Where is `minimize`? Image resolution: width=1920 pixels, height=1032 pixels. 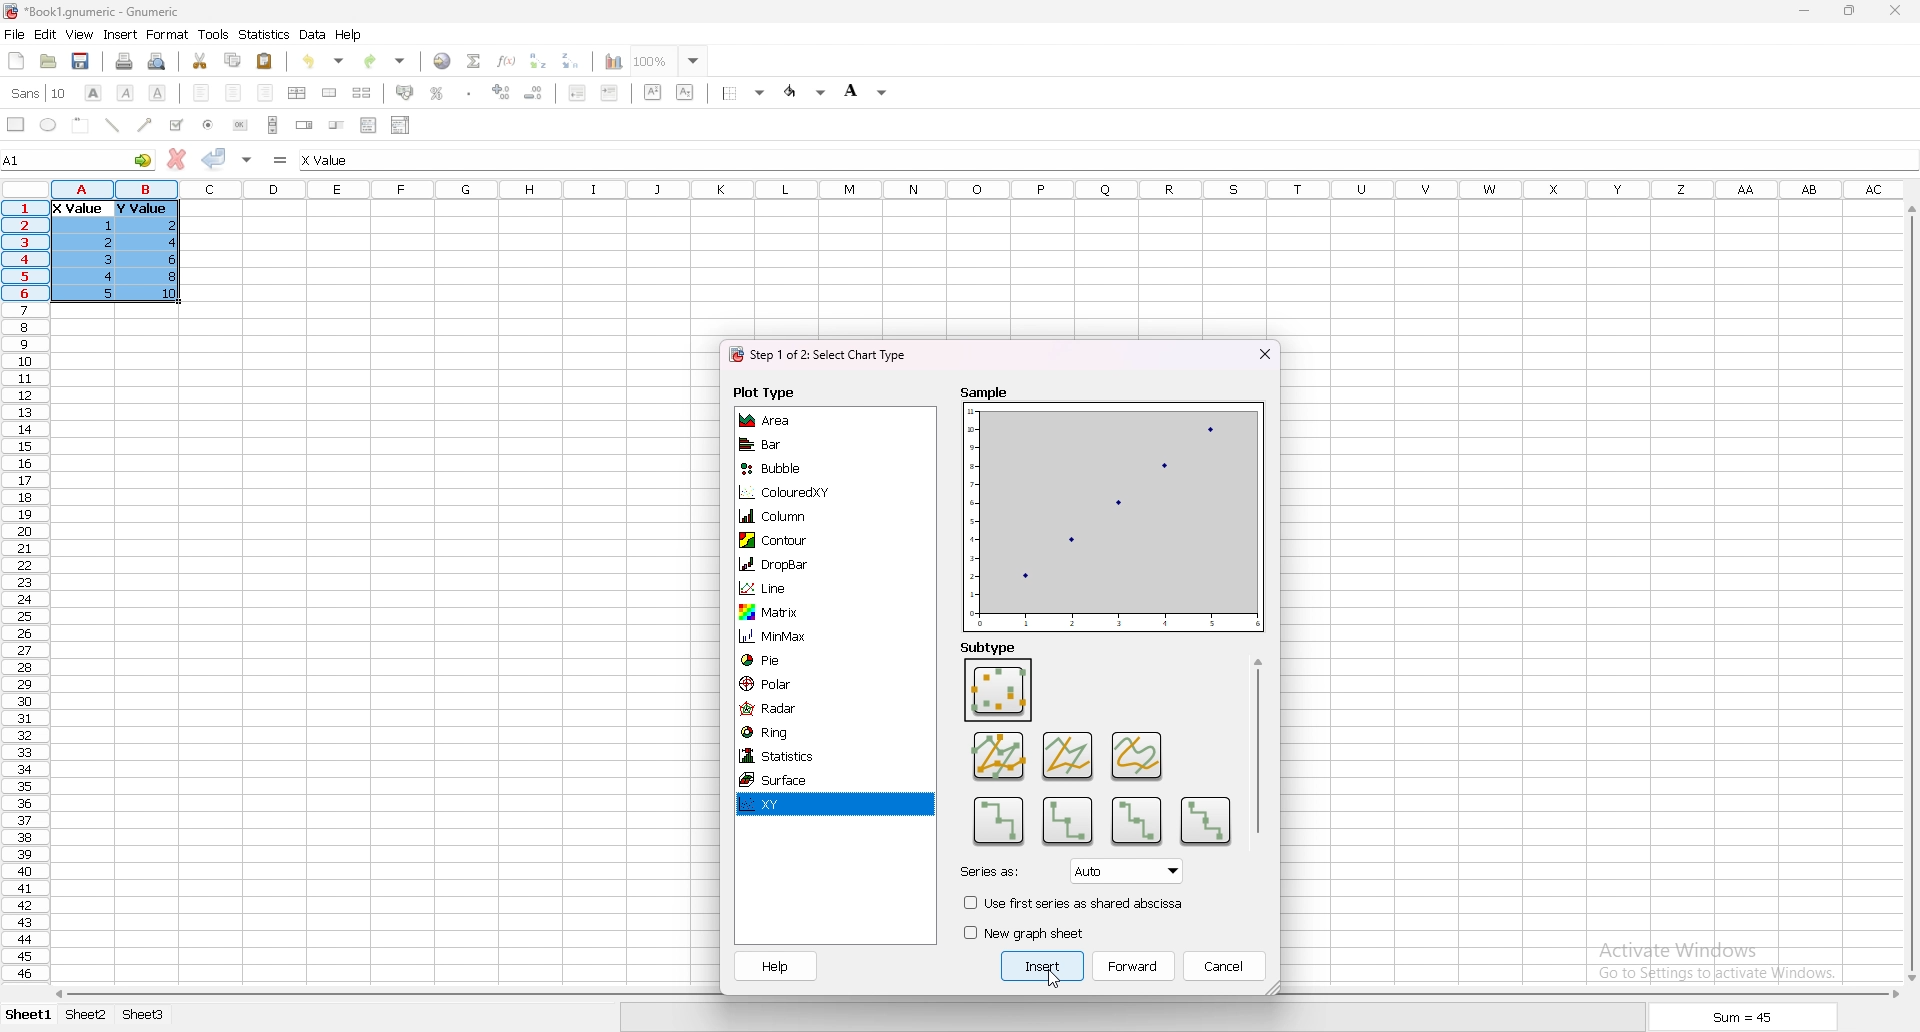
minimize is located at coordinates (1804, 12).